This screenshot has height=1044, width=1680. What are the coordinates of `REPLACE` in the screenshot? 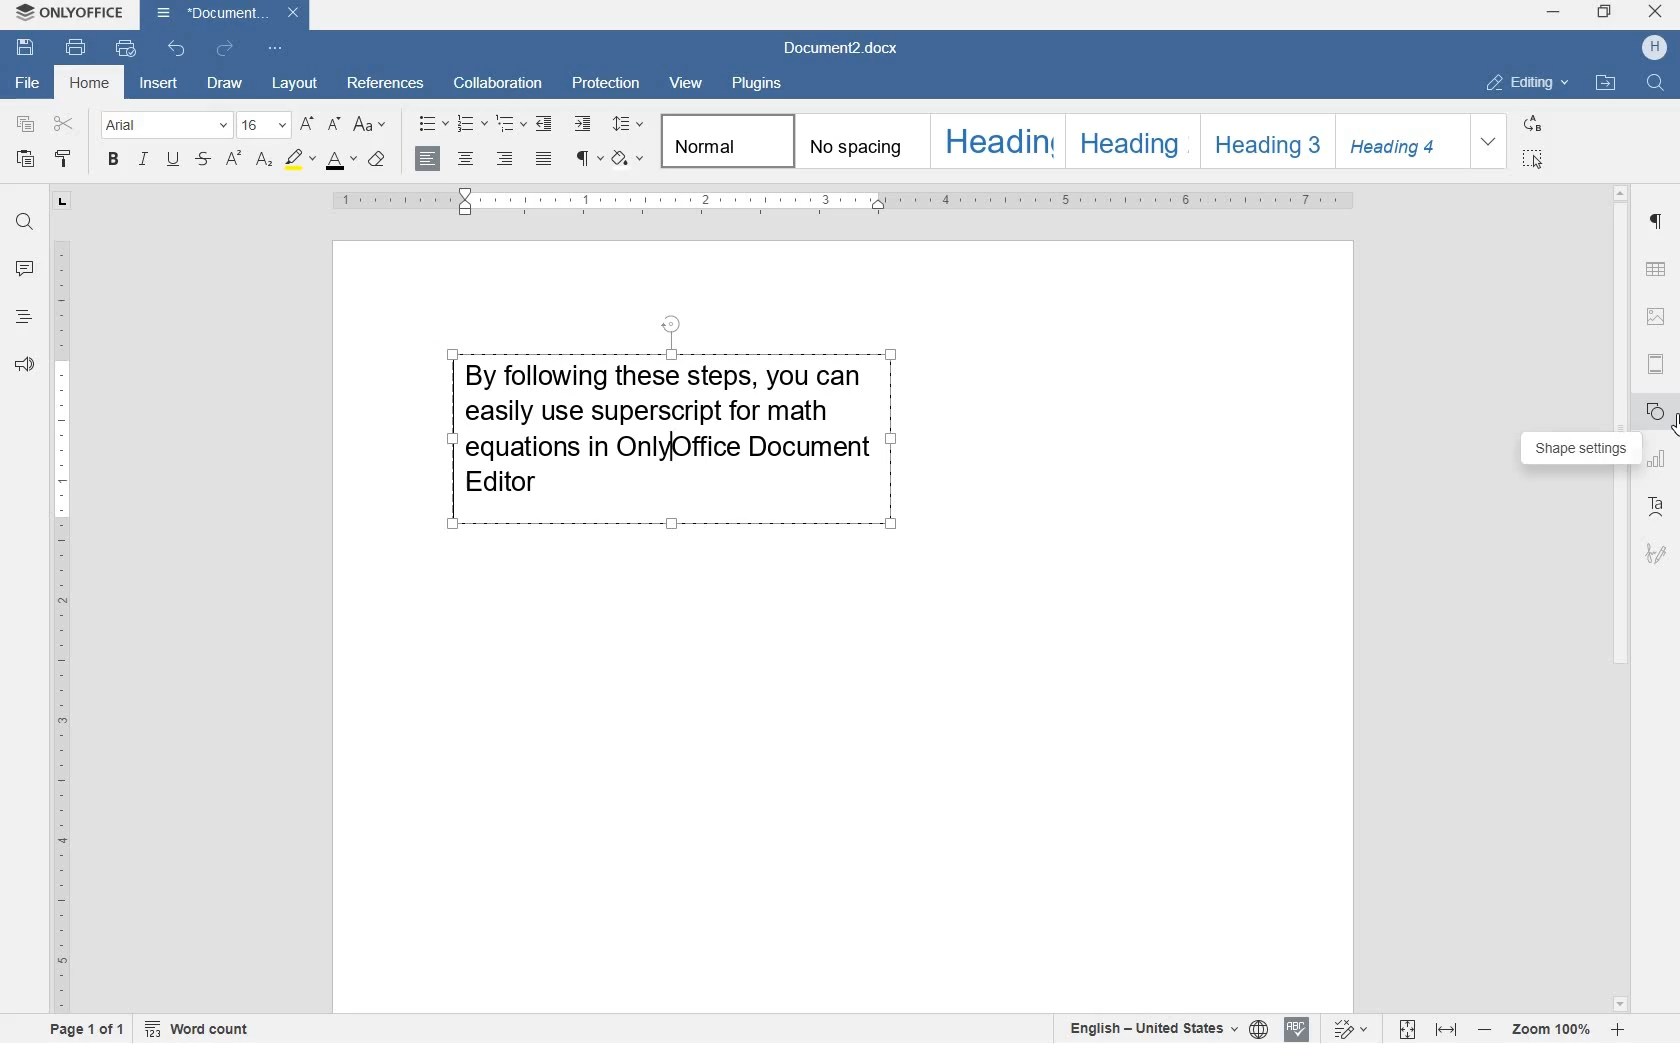 It's located at (1532, 123).